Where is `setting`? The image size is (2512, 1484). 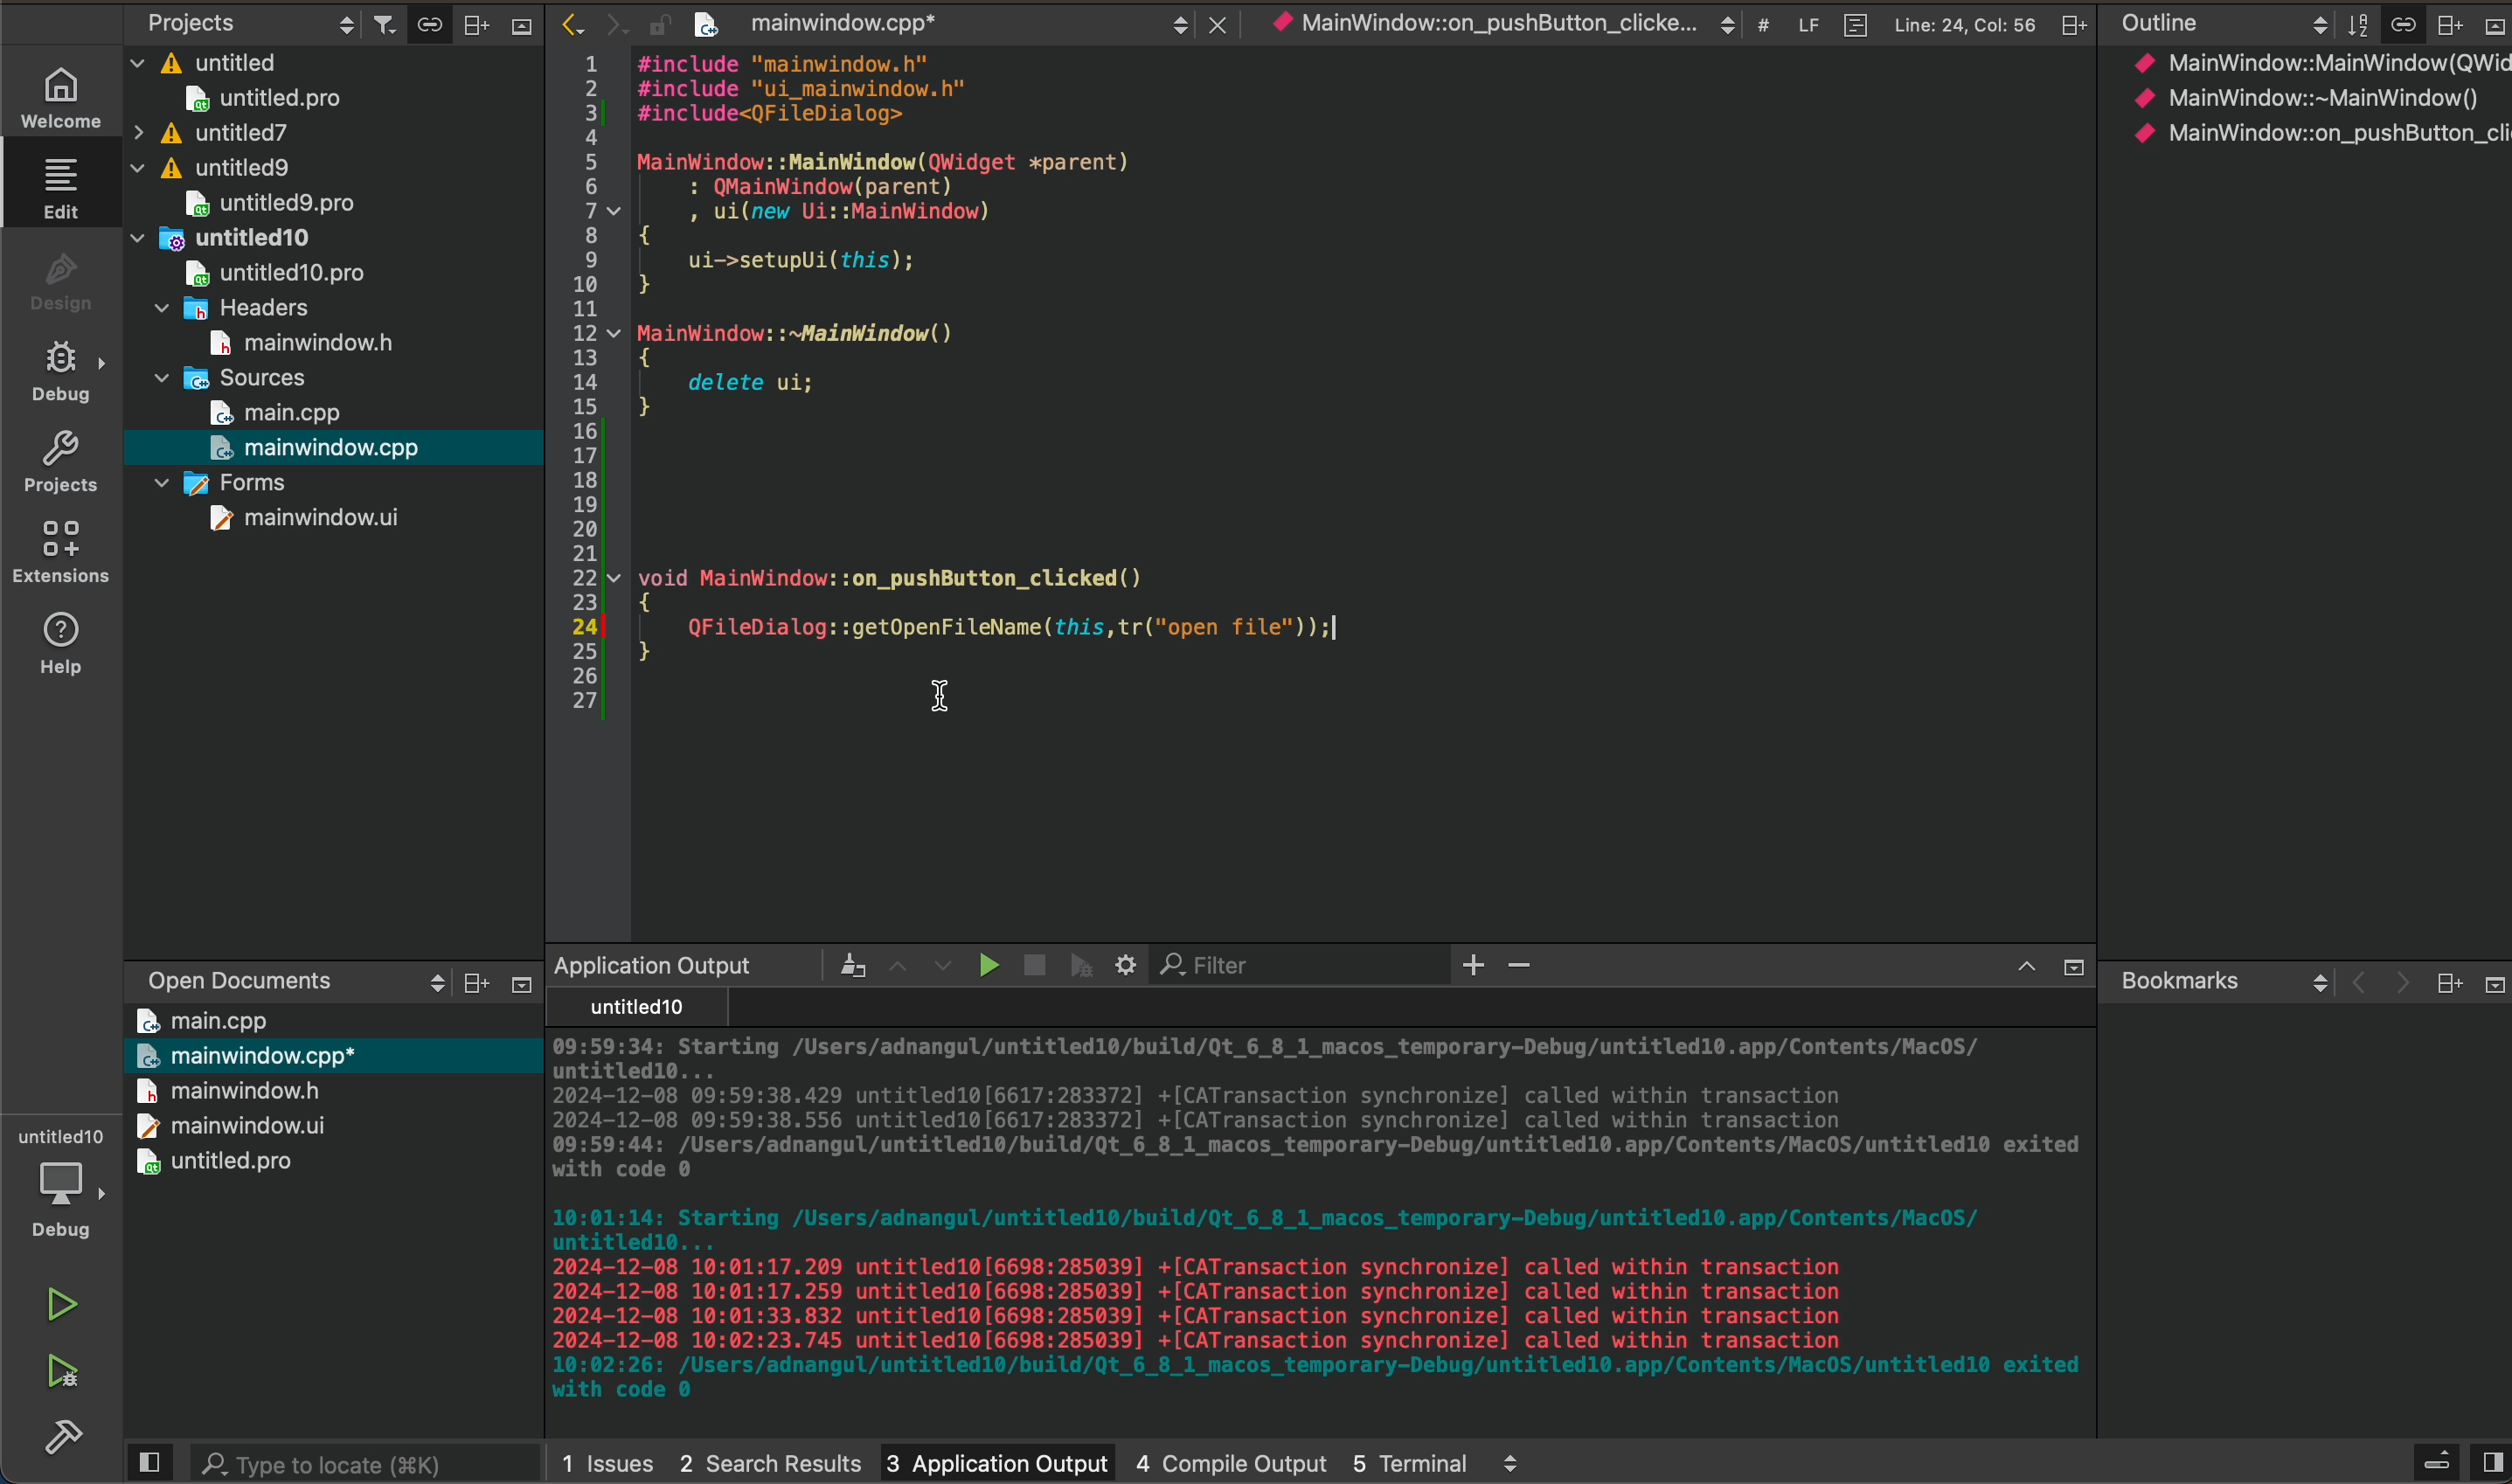 setting is located at coordinates (1128, 965).